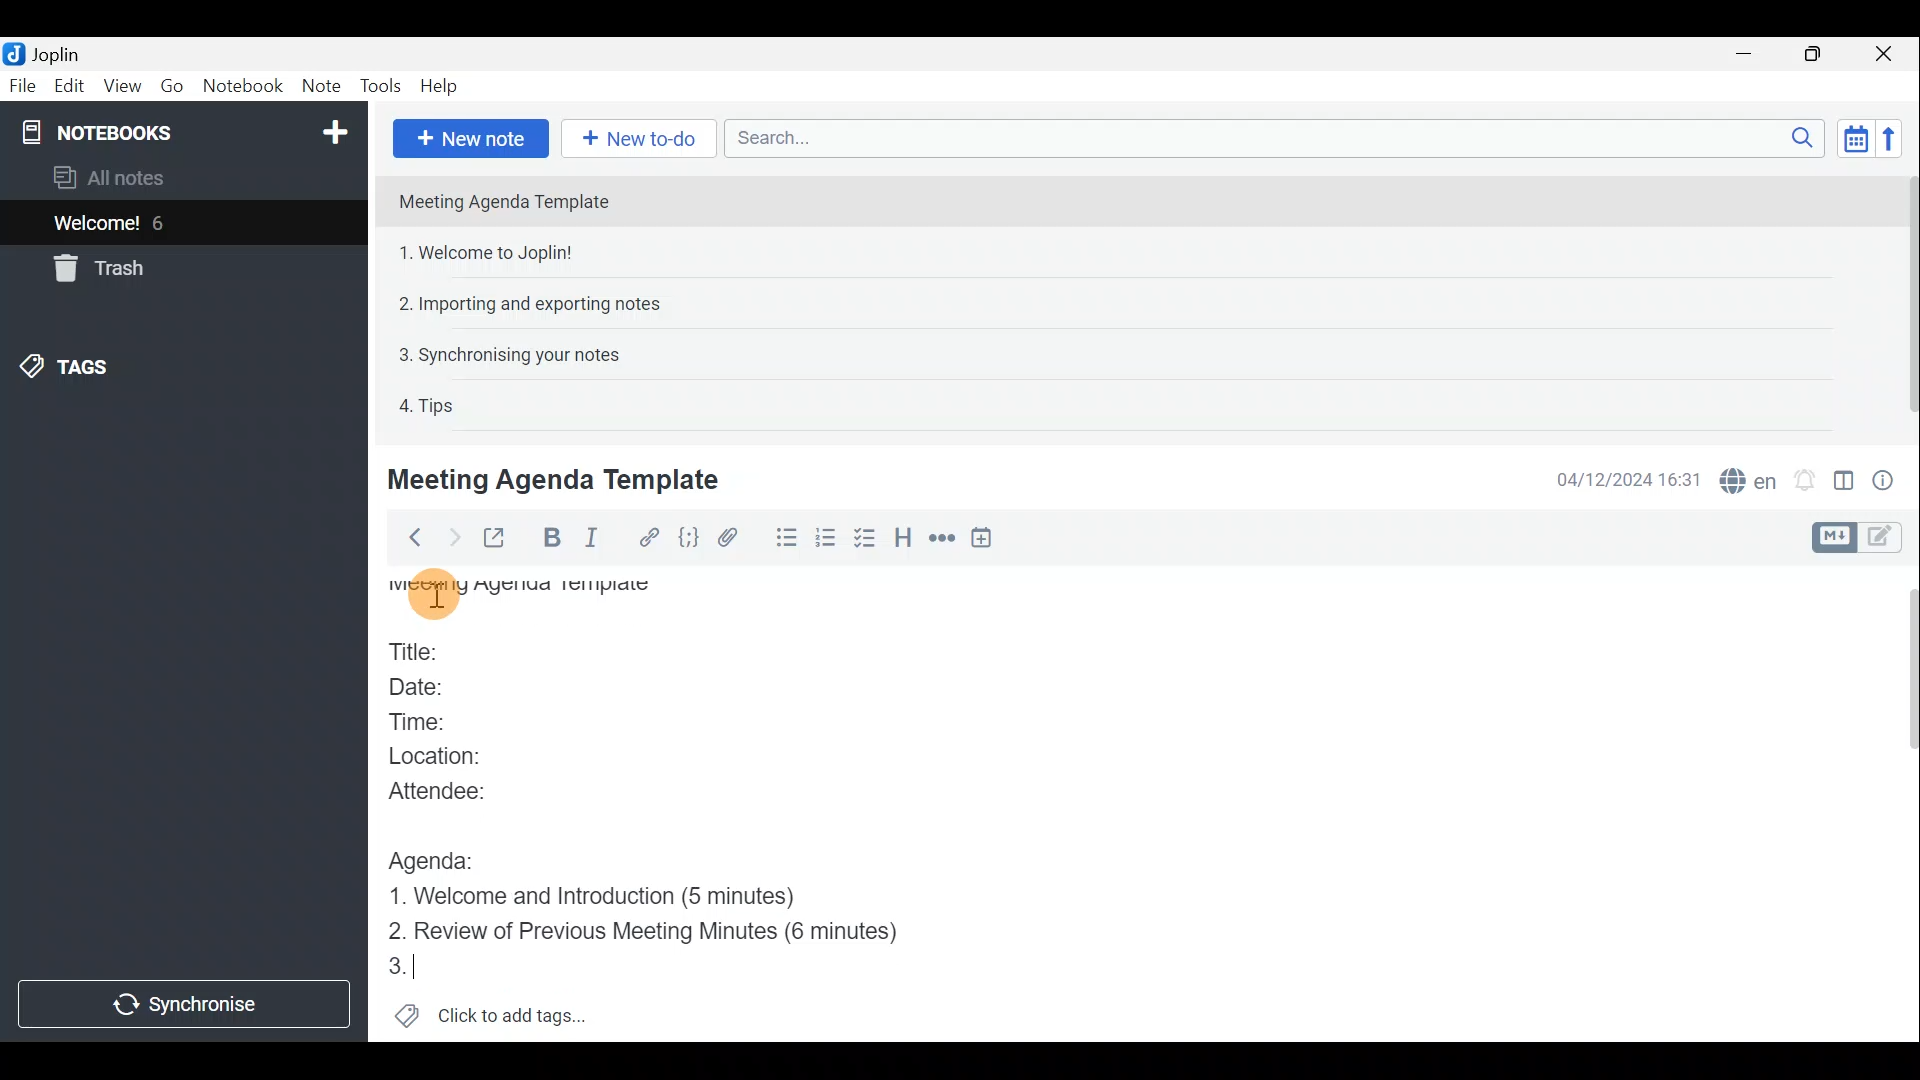  What do you see at coordinates (443, 86) in the screenshot?
I see `Help` at bounding box center [443, 86].